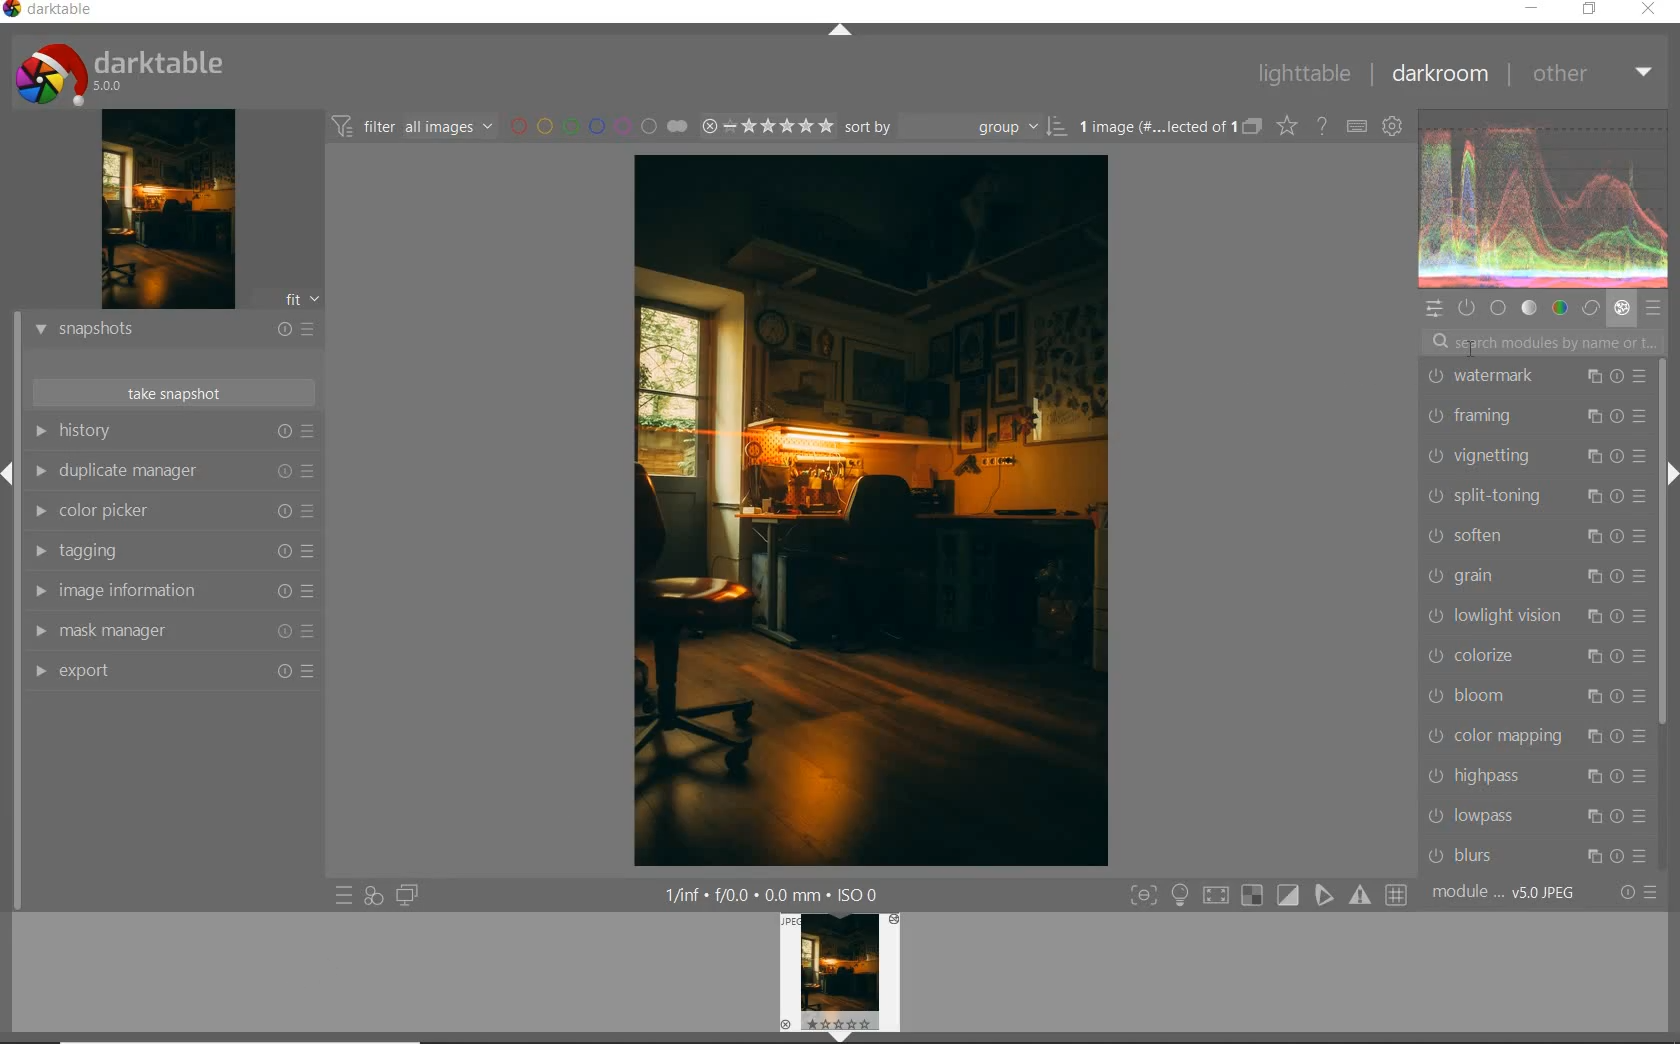 The width and height of the screenshot is (1680, 1044). Describe the element at coordinates (1536, 496) in the screenshot. I see `split-toning` at that location.